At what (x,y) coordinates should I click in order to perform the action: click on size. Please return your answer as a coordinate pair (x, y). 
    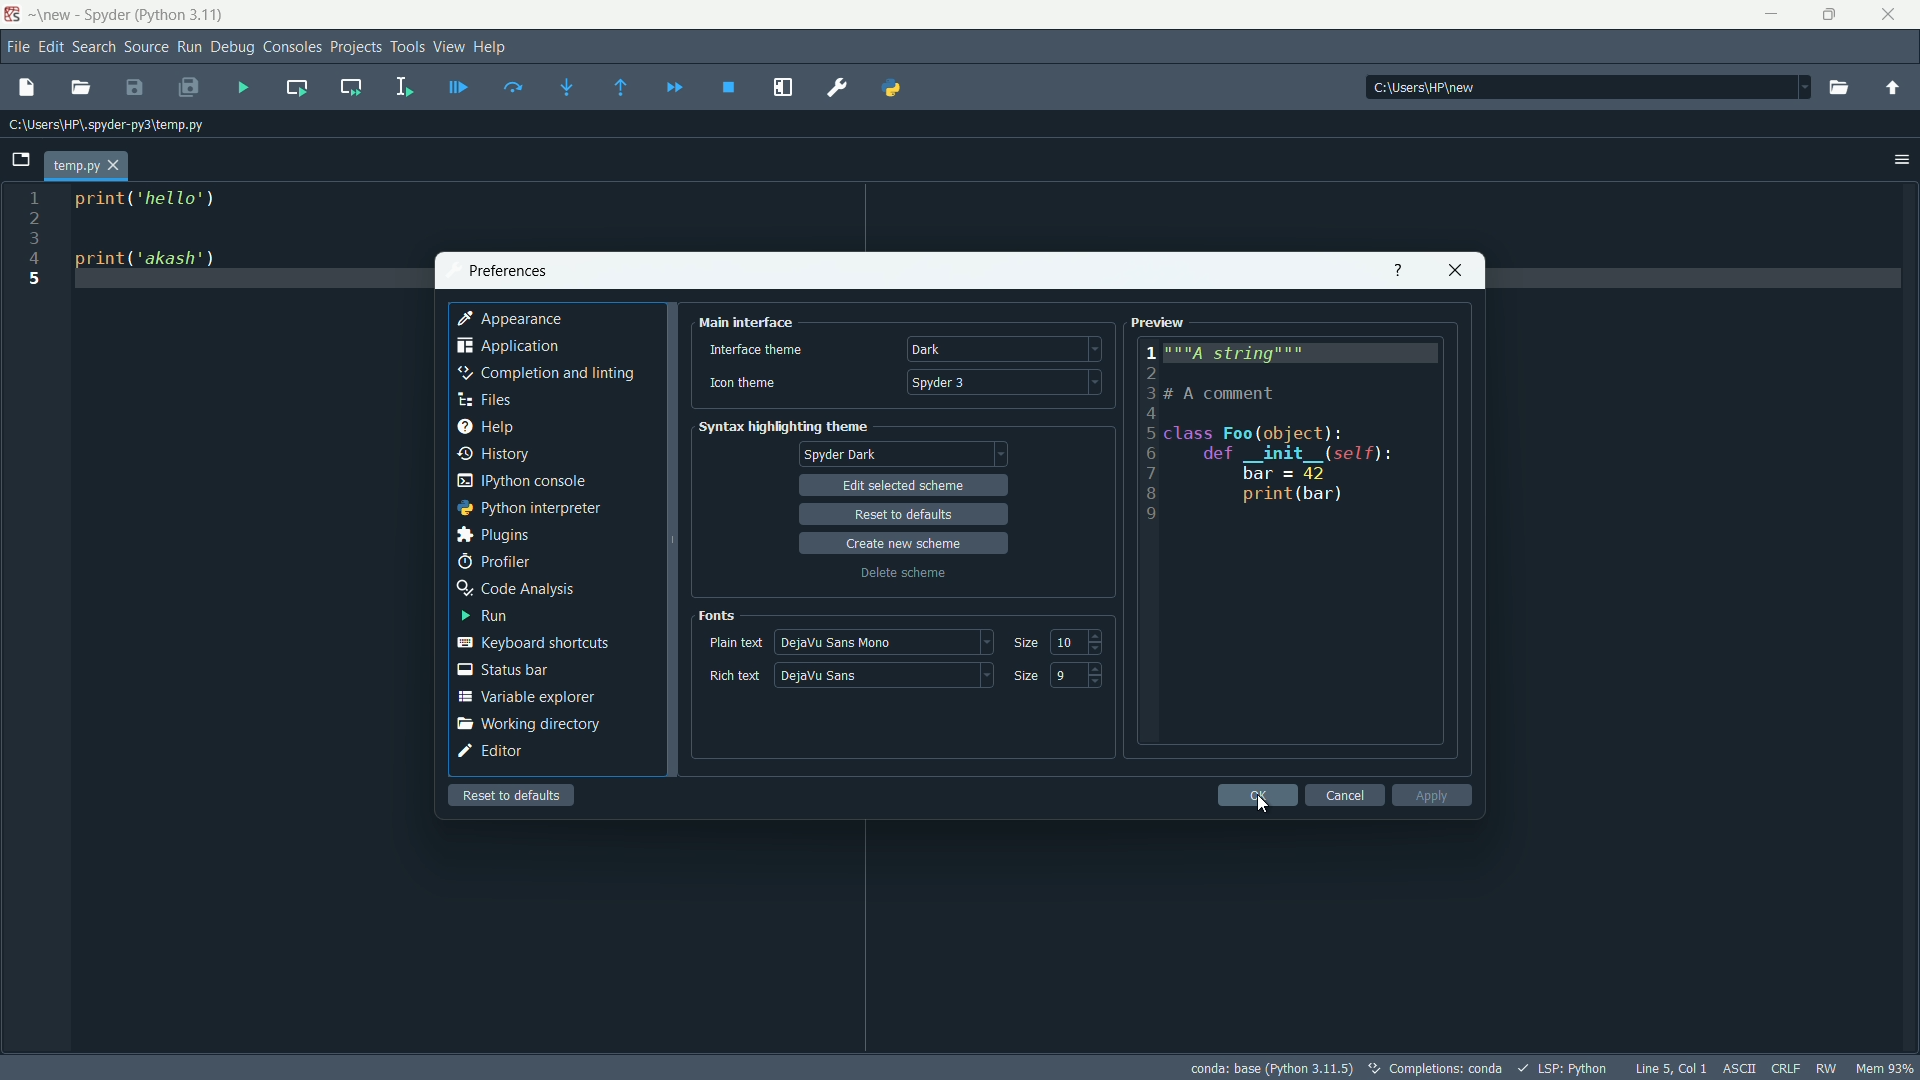
    Looking at the image, I should click on (1025, 643).